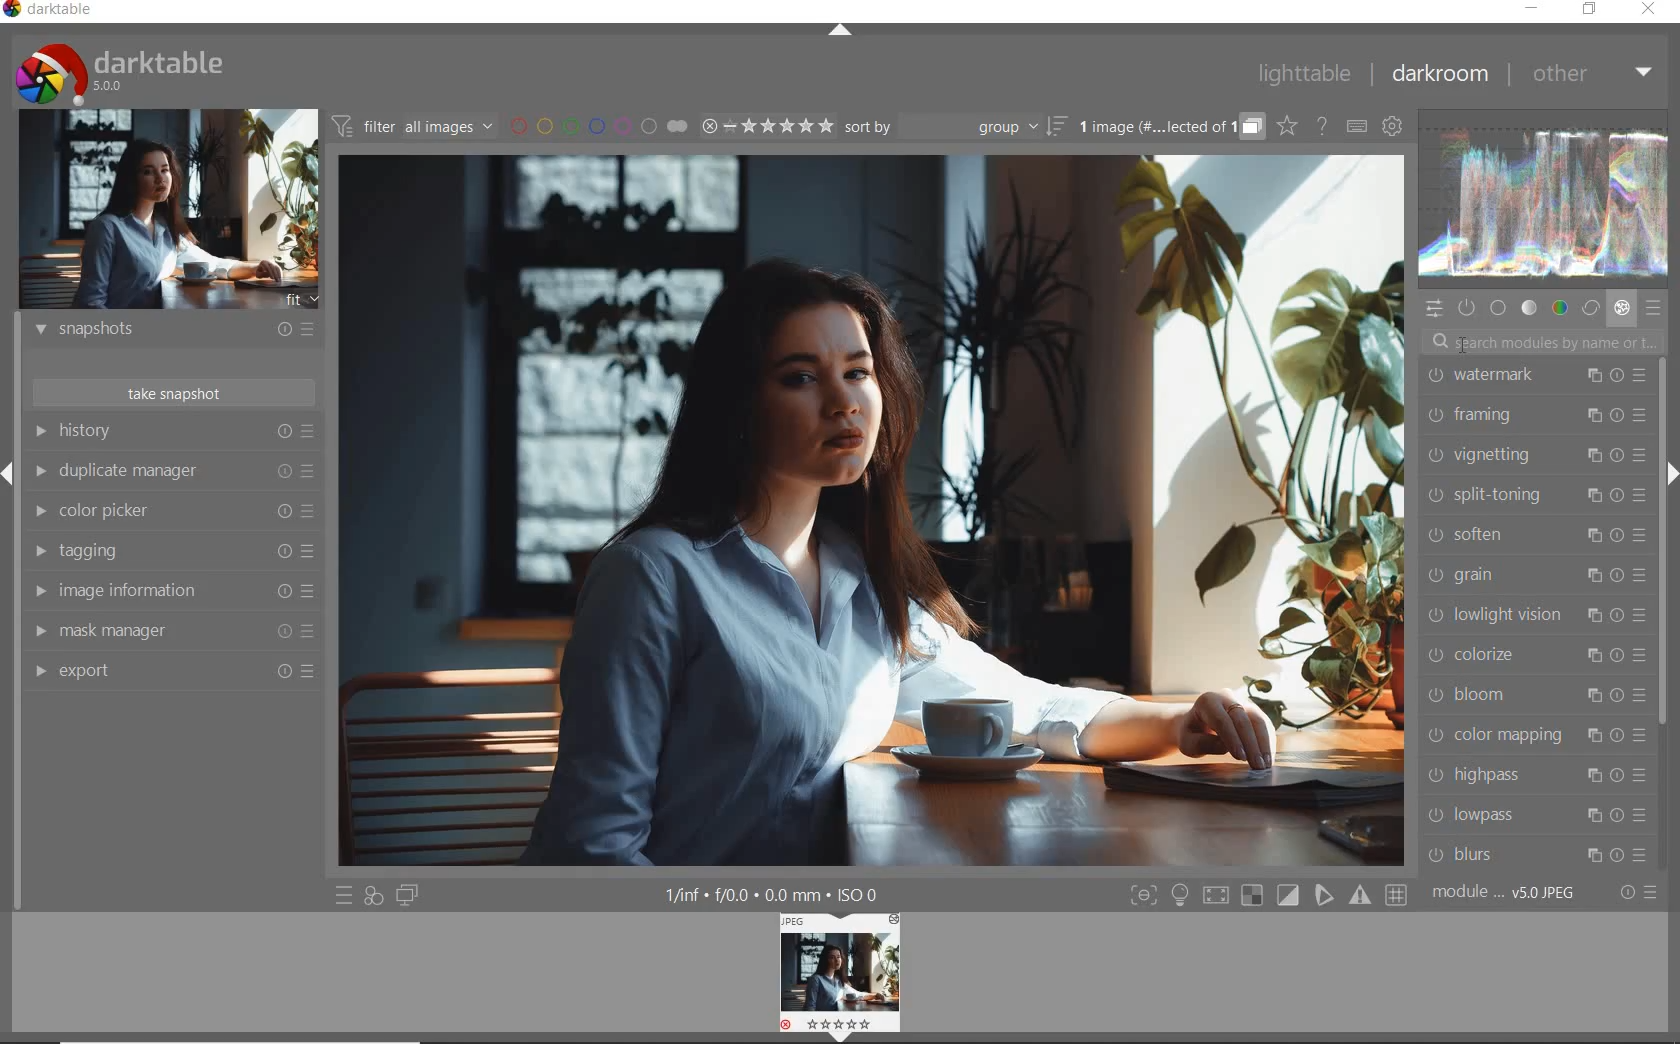 Image resolution: width=1680 pixels, height=1044 pixels. Describe the element at coordinates (173, 473) in the screenshot. I see `duplicate manager` at that location.